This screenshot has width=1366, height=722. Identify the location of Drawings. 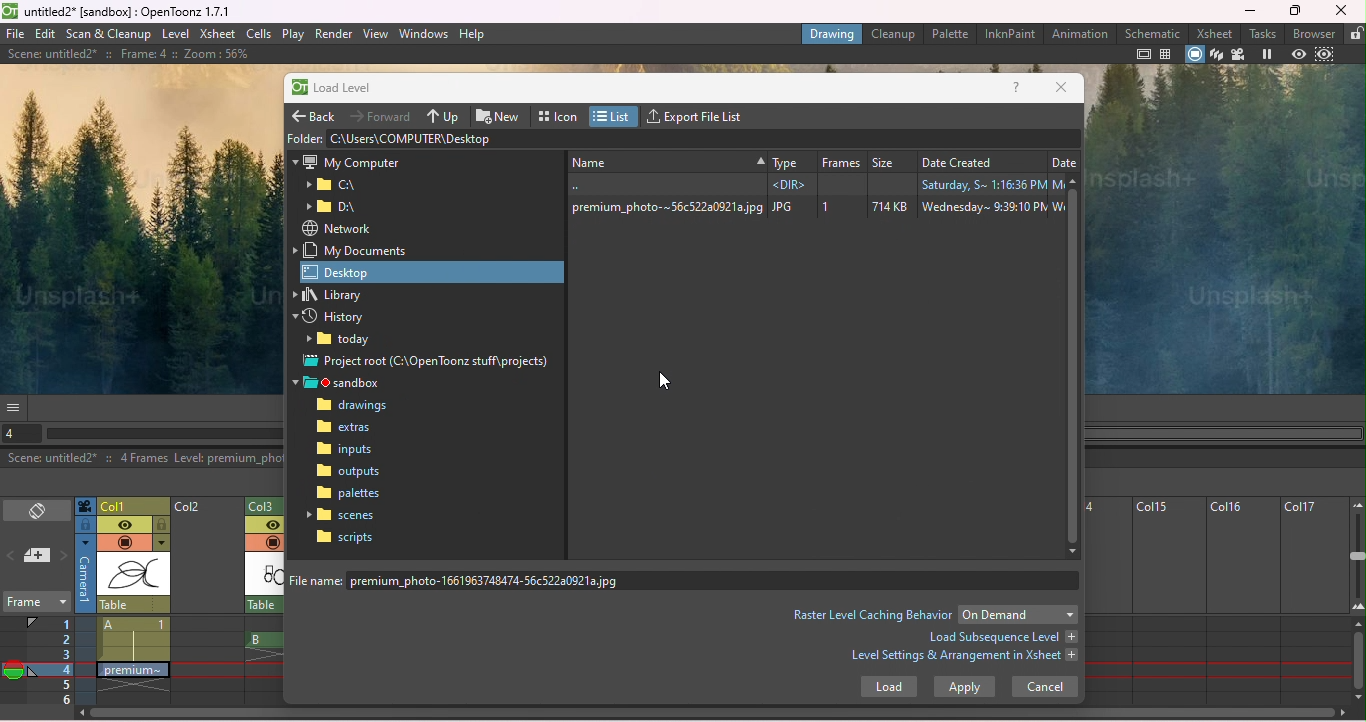
(357, 406).